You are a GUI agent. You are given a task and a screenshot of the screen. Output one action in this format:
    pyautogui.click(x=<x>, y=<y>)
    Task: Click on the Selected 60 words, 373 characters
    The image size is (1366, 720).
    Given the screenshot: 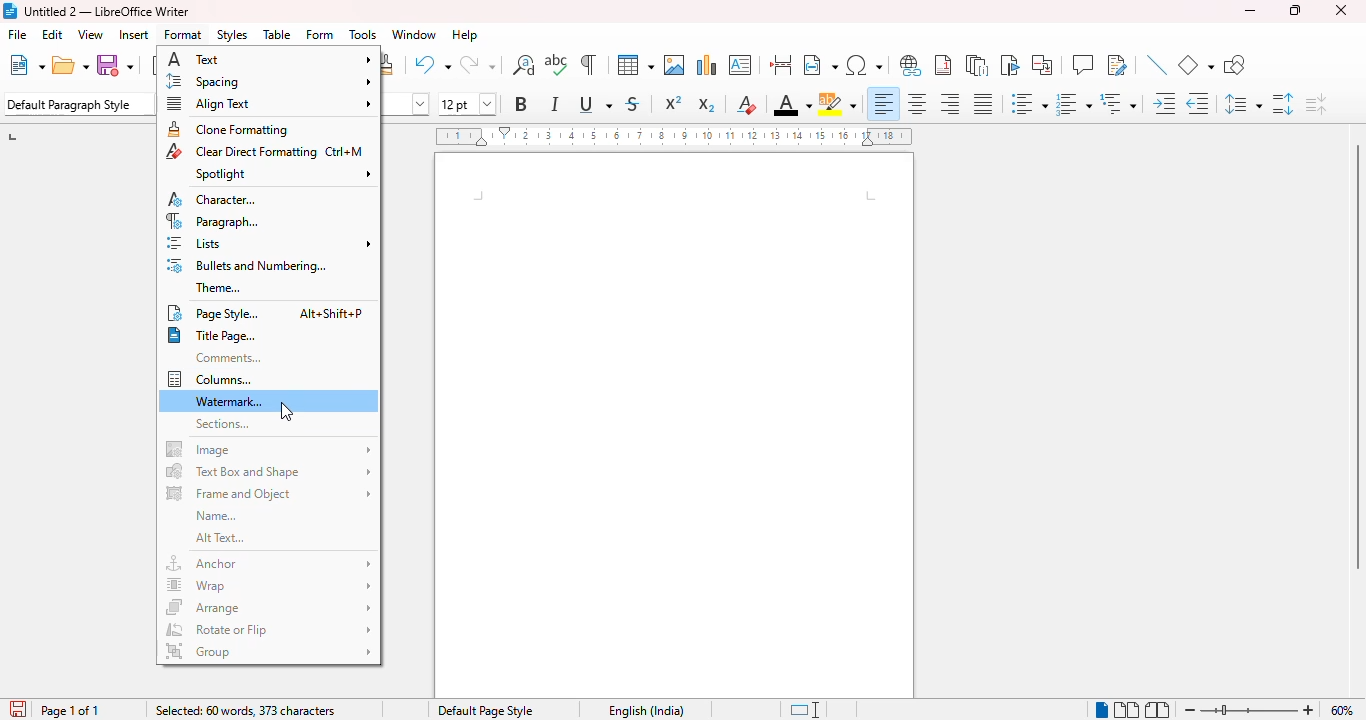 What is the action you would take?
    pyautogui.click(x=244, y=710)
    